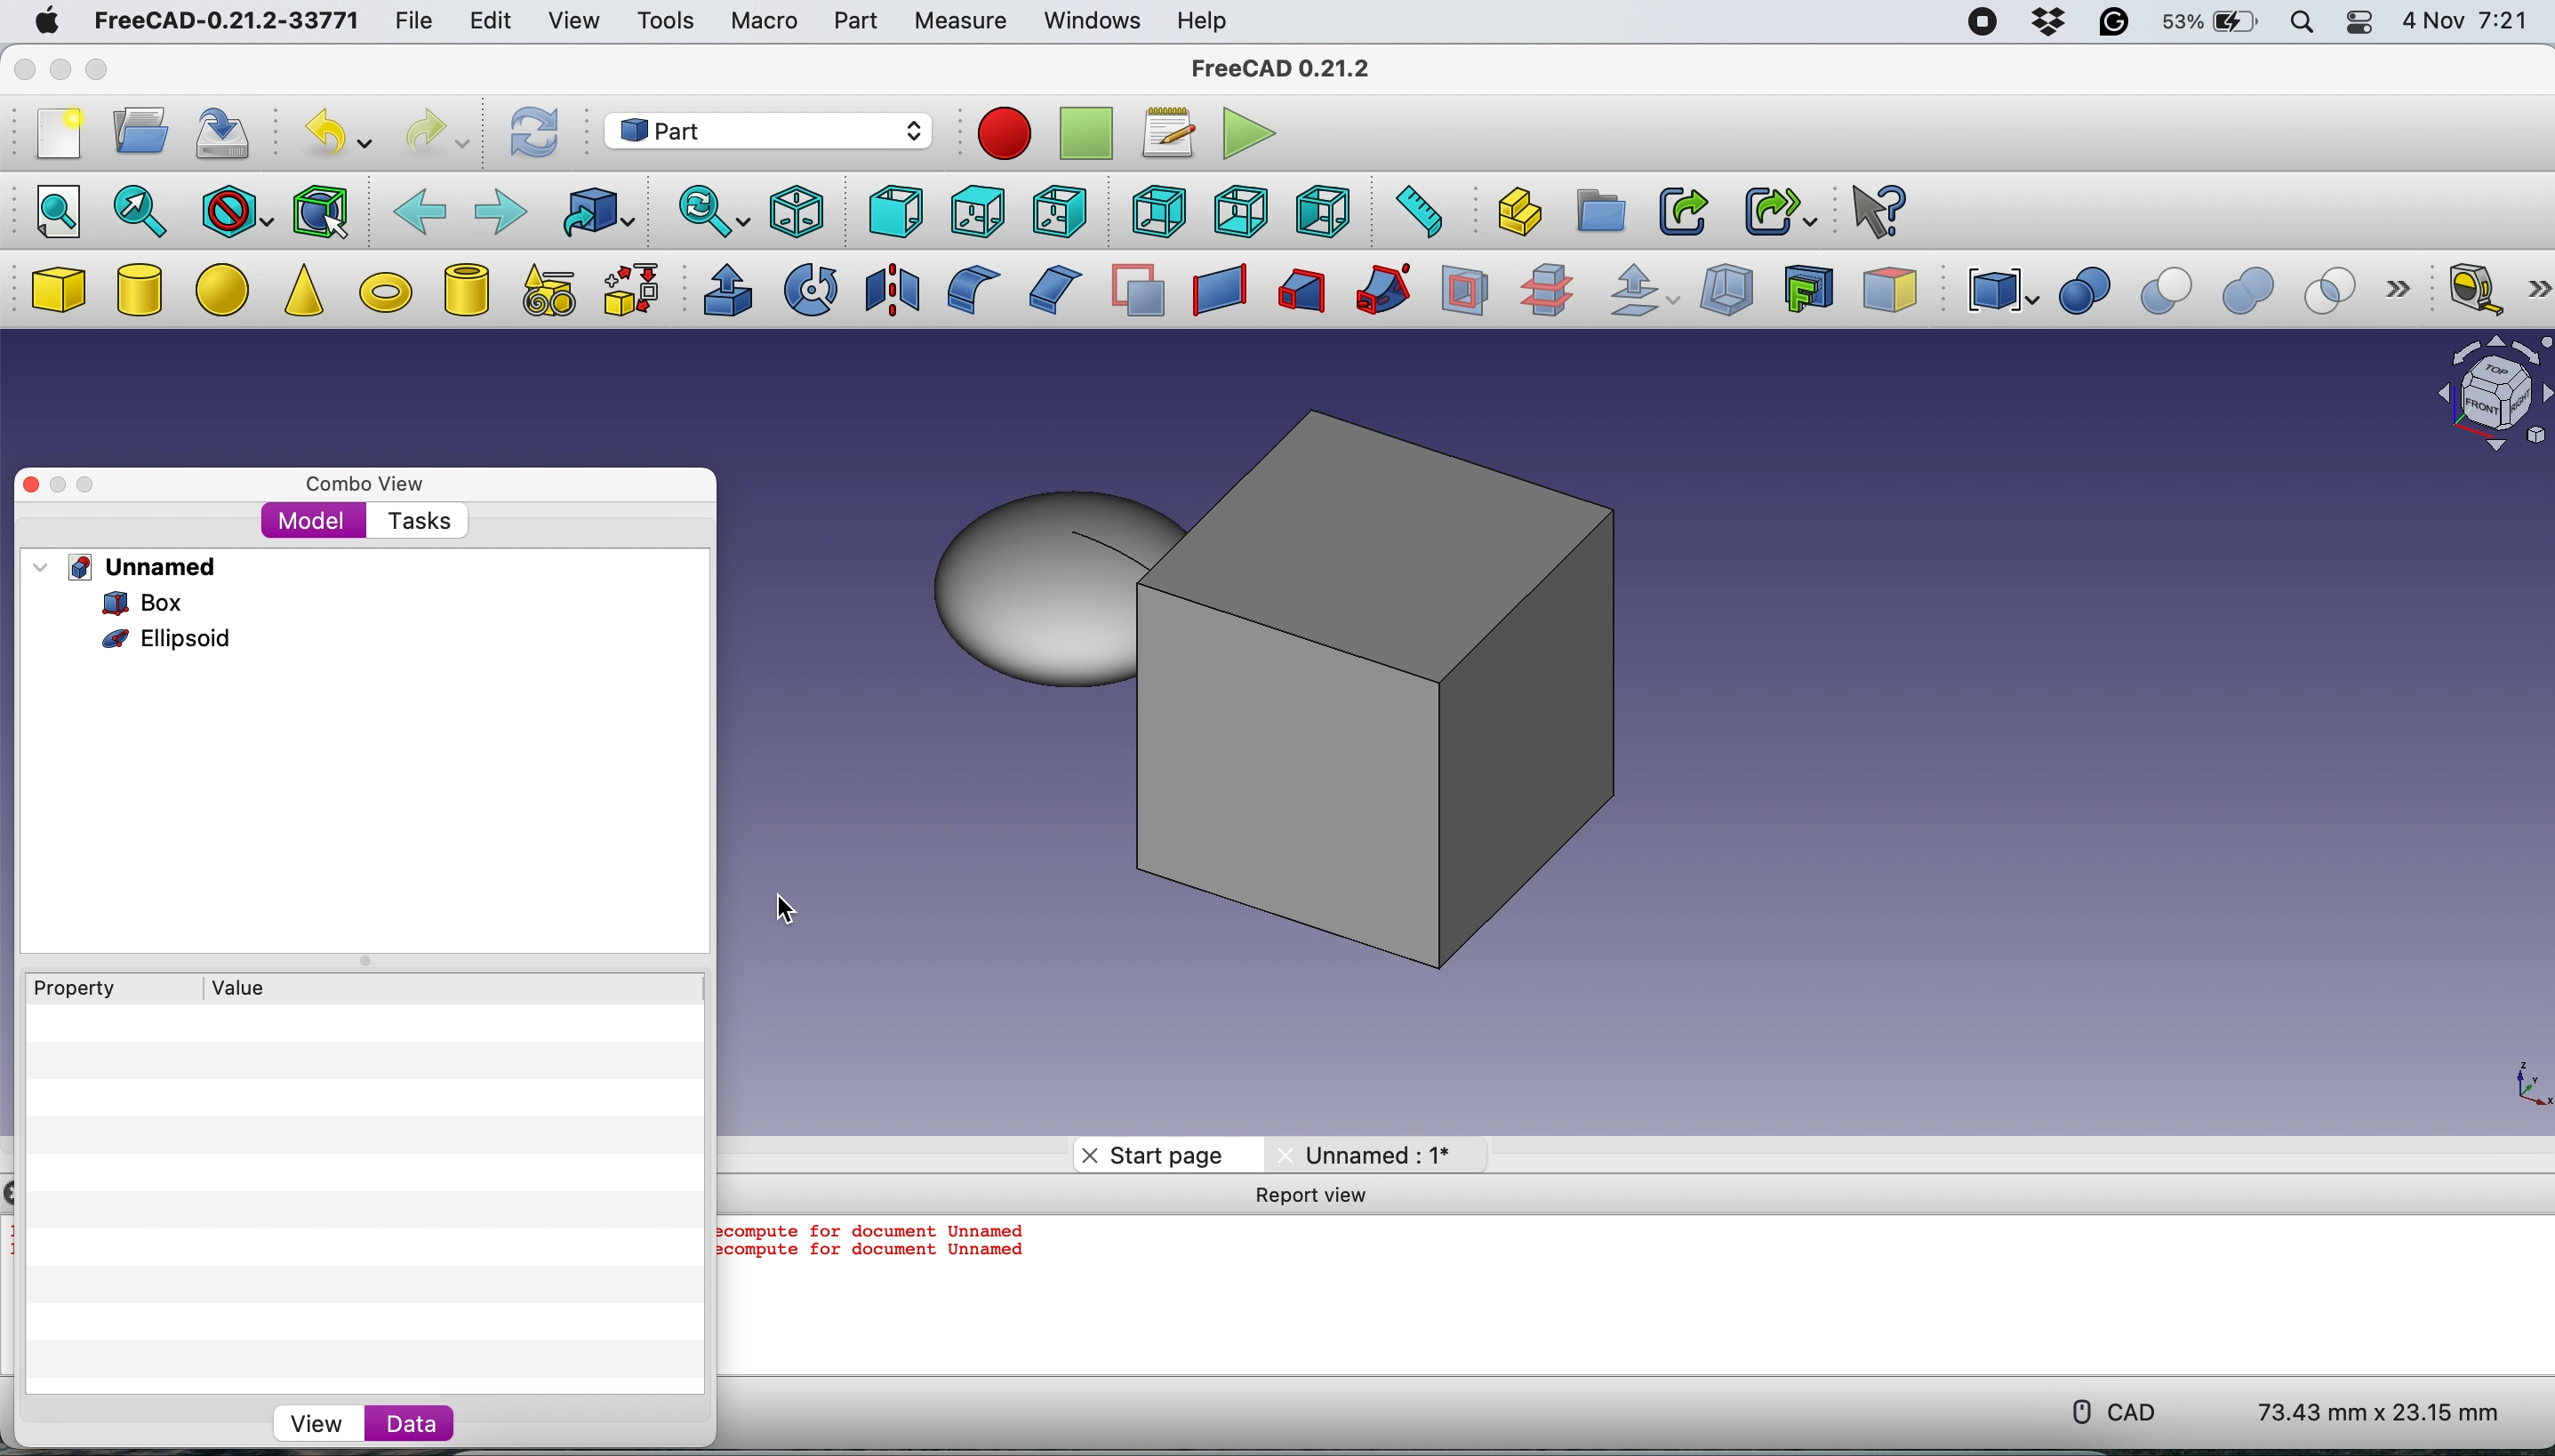 The height and width of the screenshot is (1456, 2555). I want to click on fillet, so click(966, 290).